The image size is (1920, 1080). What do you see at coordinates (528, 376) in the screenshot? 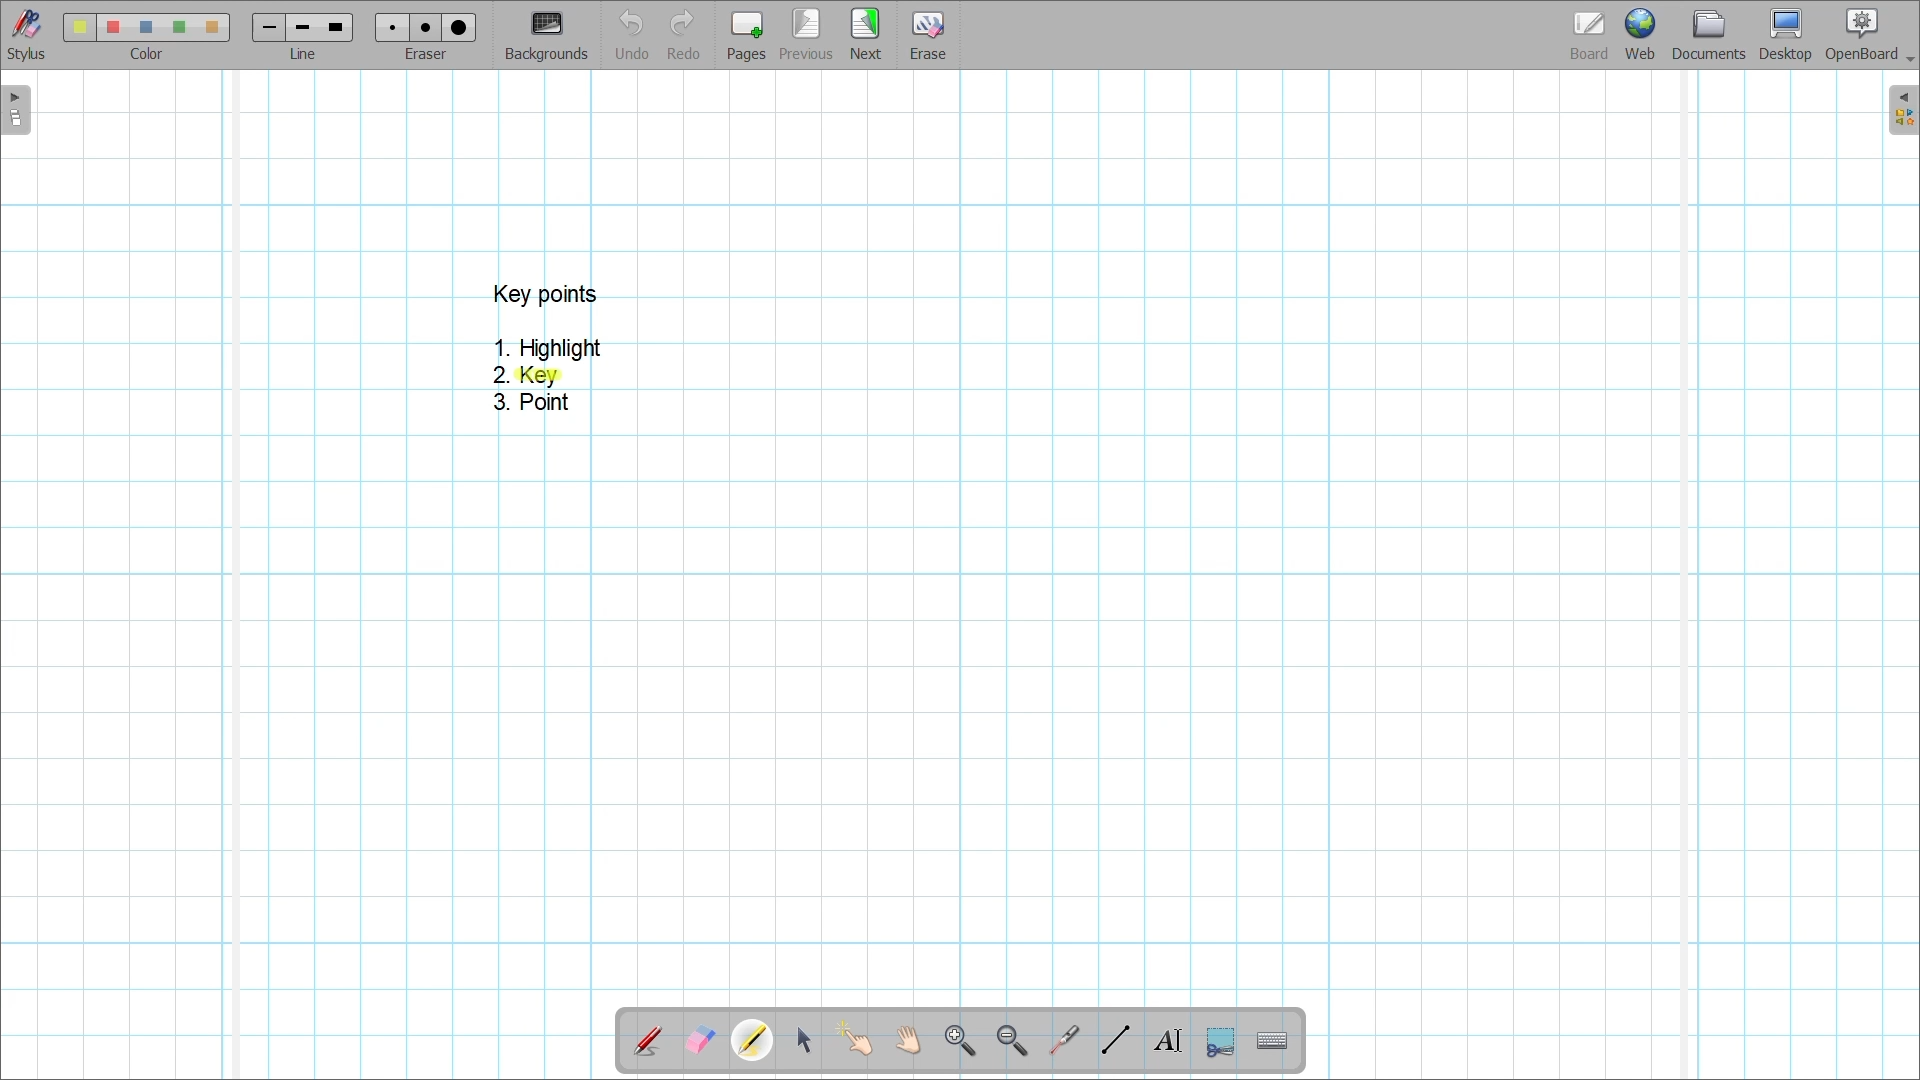
I see `Key point 2 highlighted` at bounding box center [528, 376].